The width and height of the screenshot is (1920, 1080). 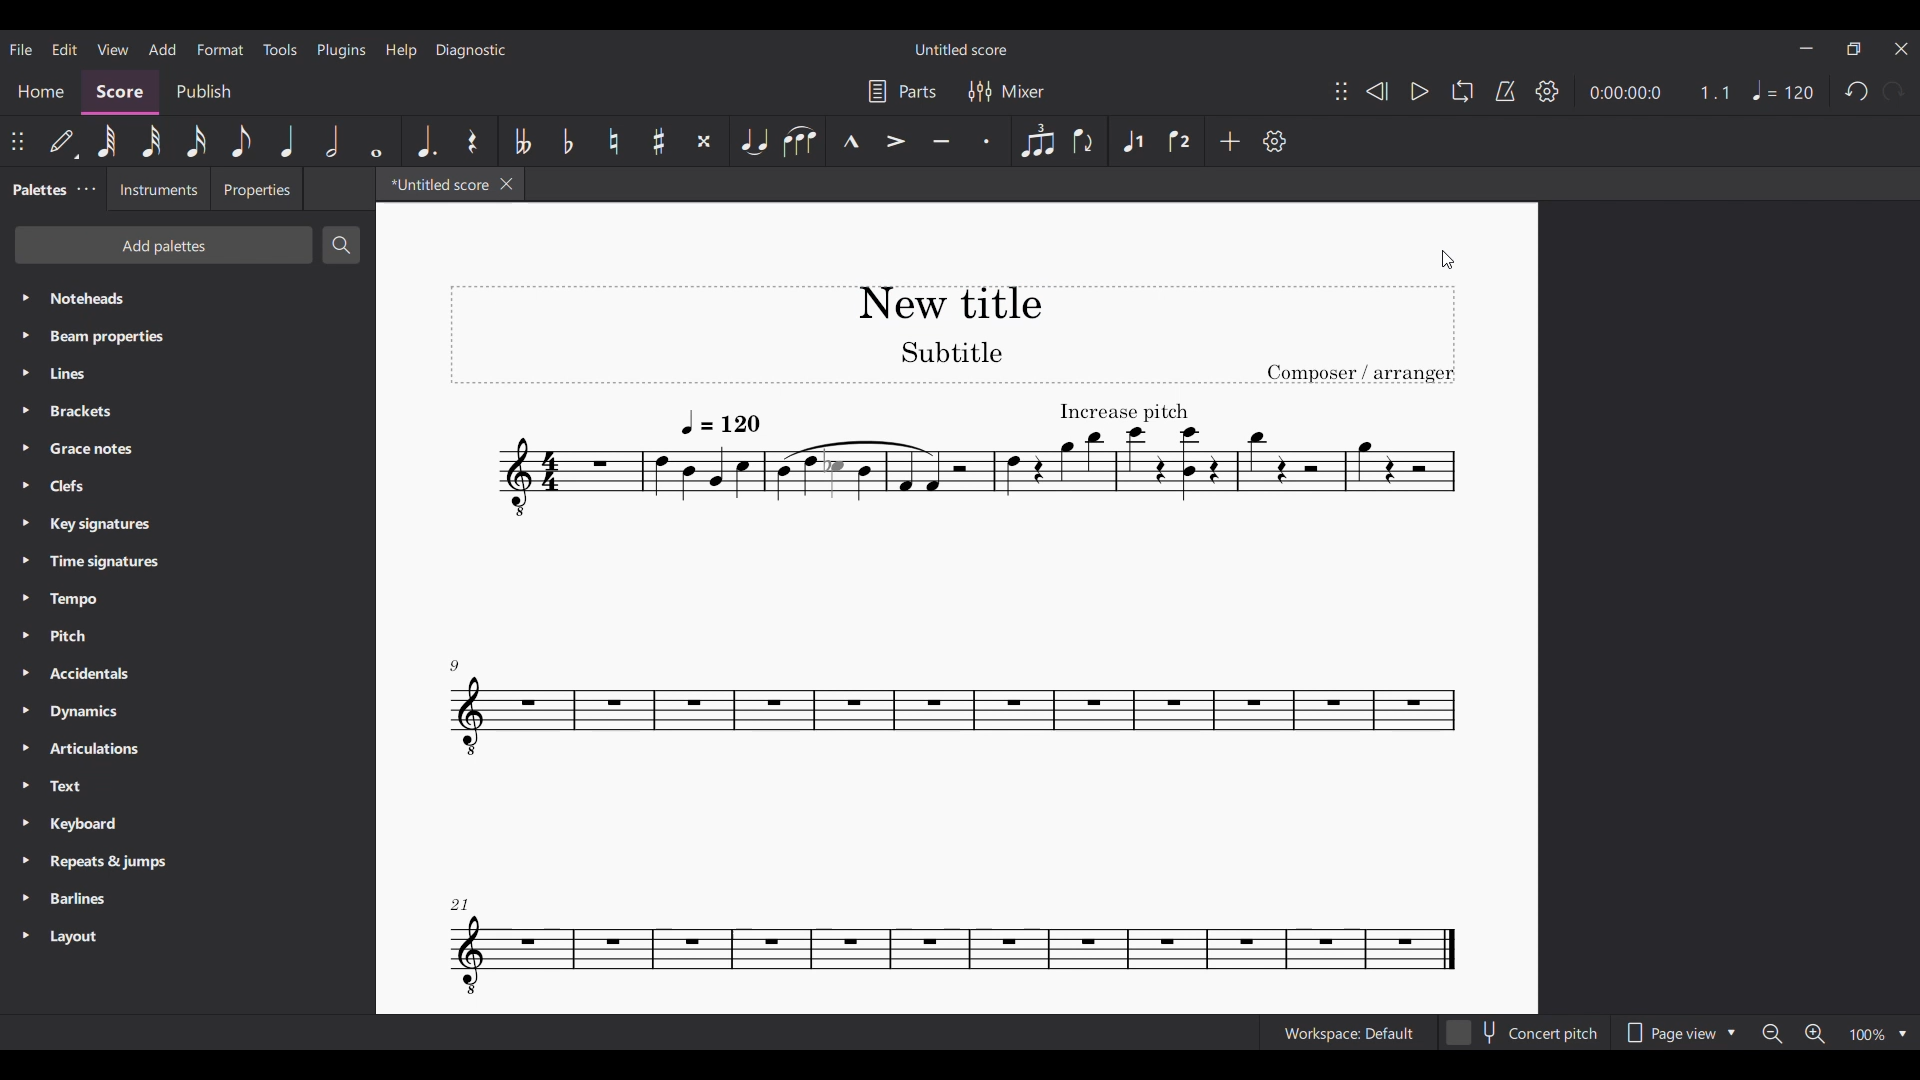 What do you see at coordinates (1815, 1034) in the screenshot?
I see `Zoom in` at bounding box center [1815, 1034].